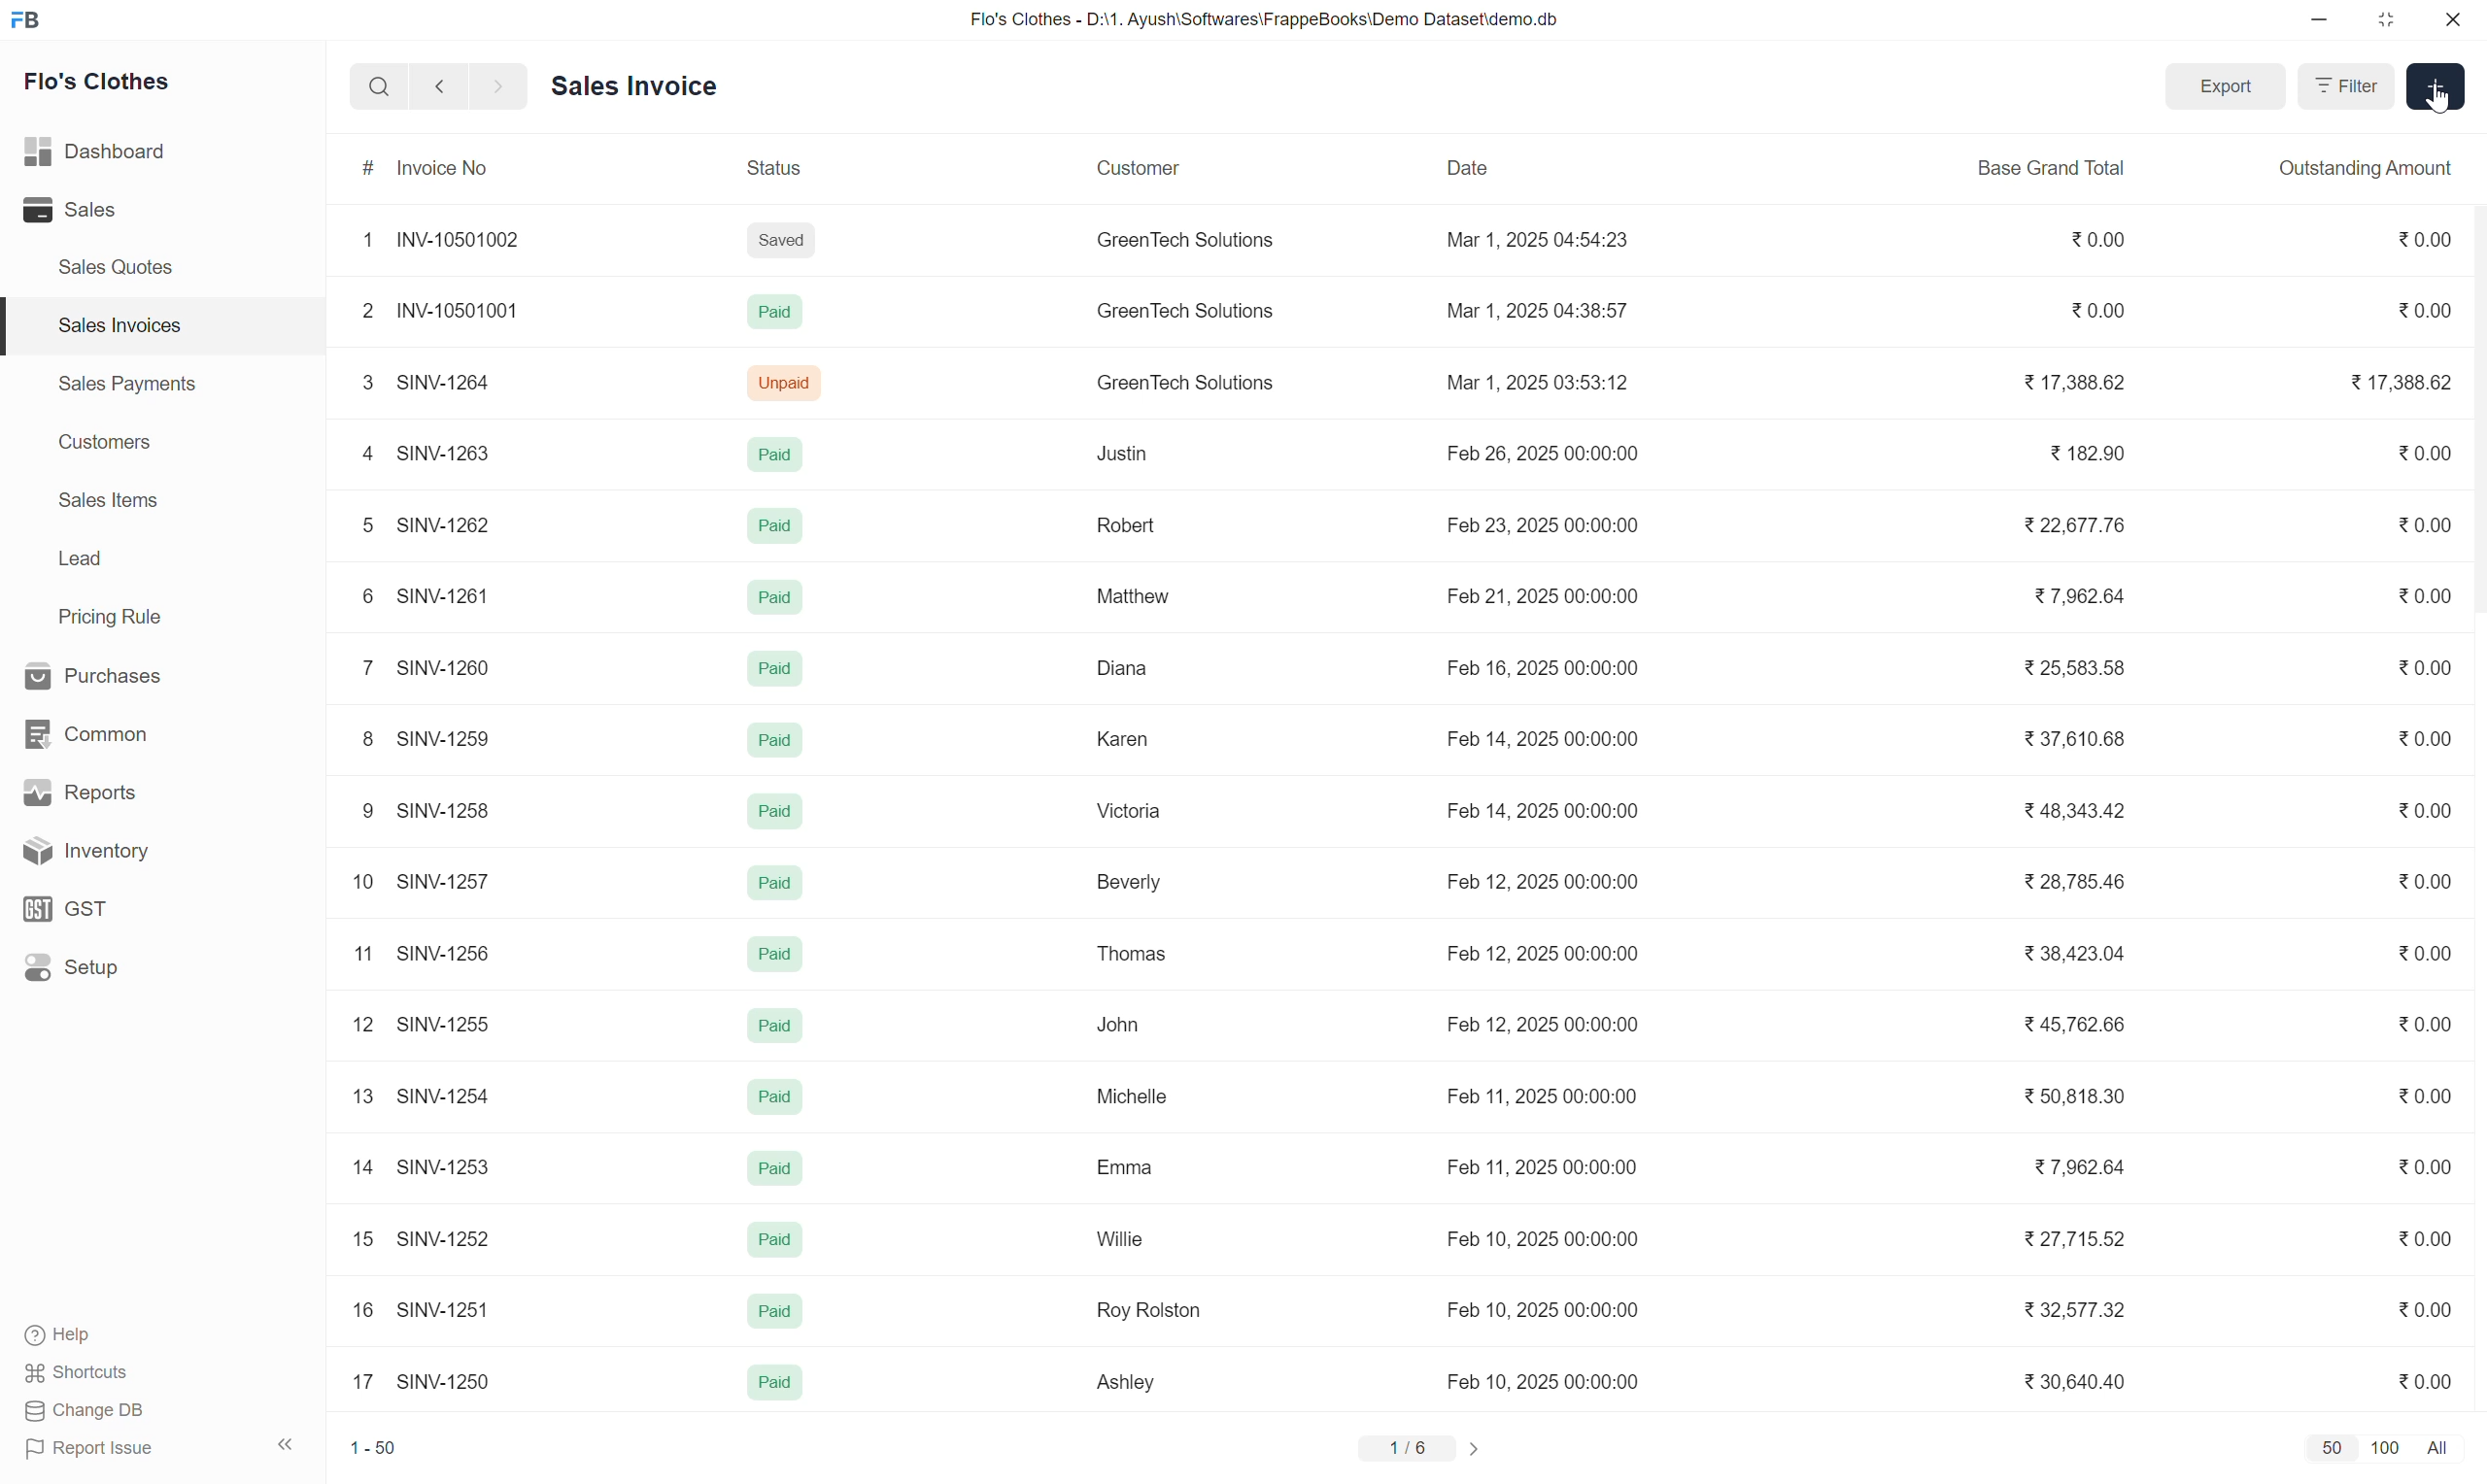 This screenshot has width=2487, height=1484. I want to click on ₹0.00, so click(2418, 1173).